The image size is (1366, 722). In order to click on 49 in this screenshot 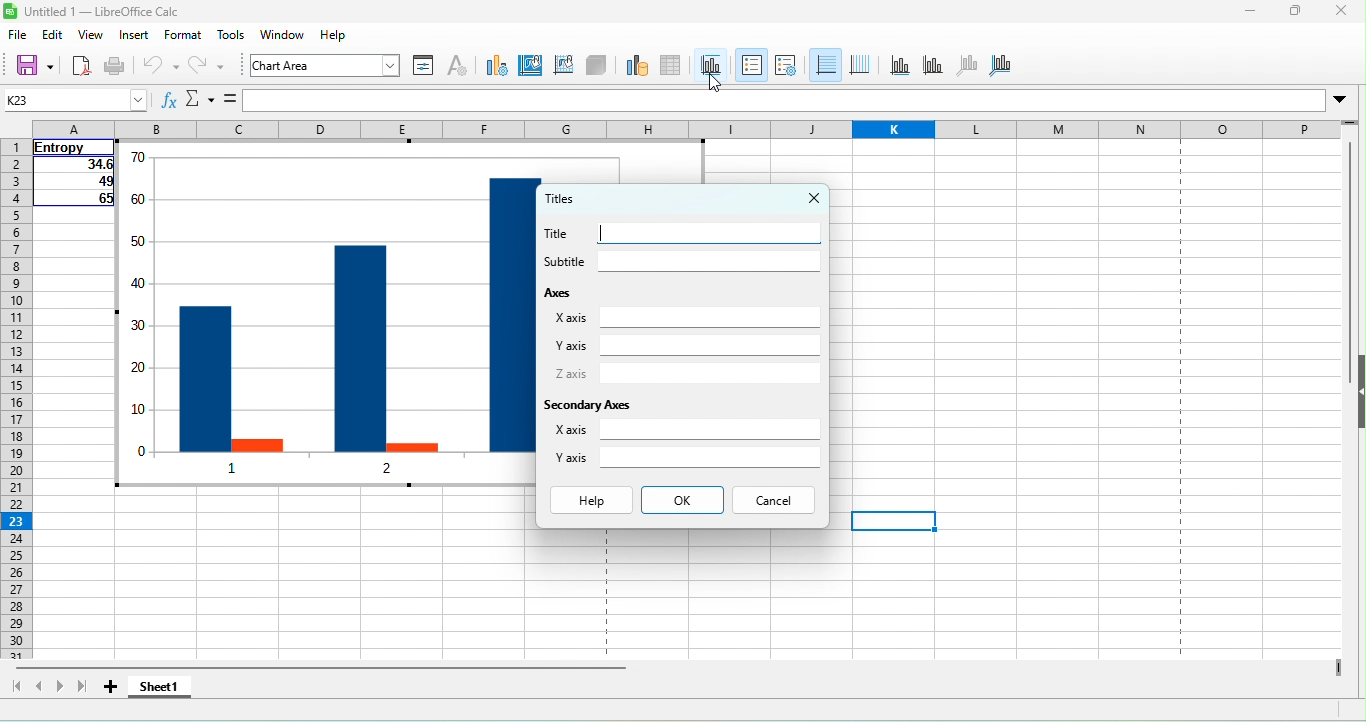, I will do `click(76, 183)`.